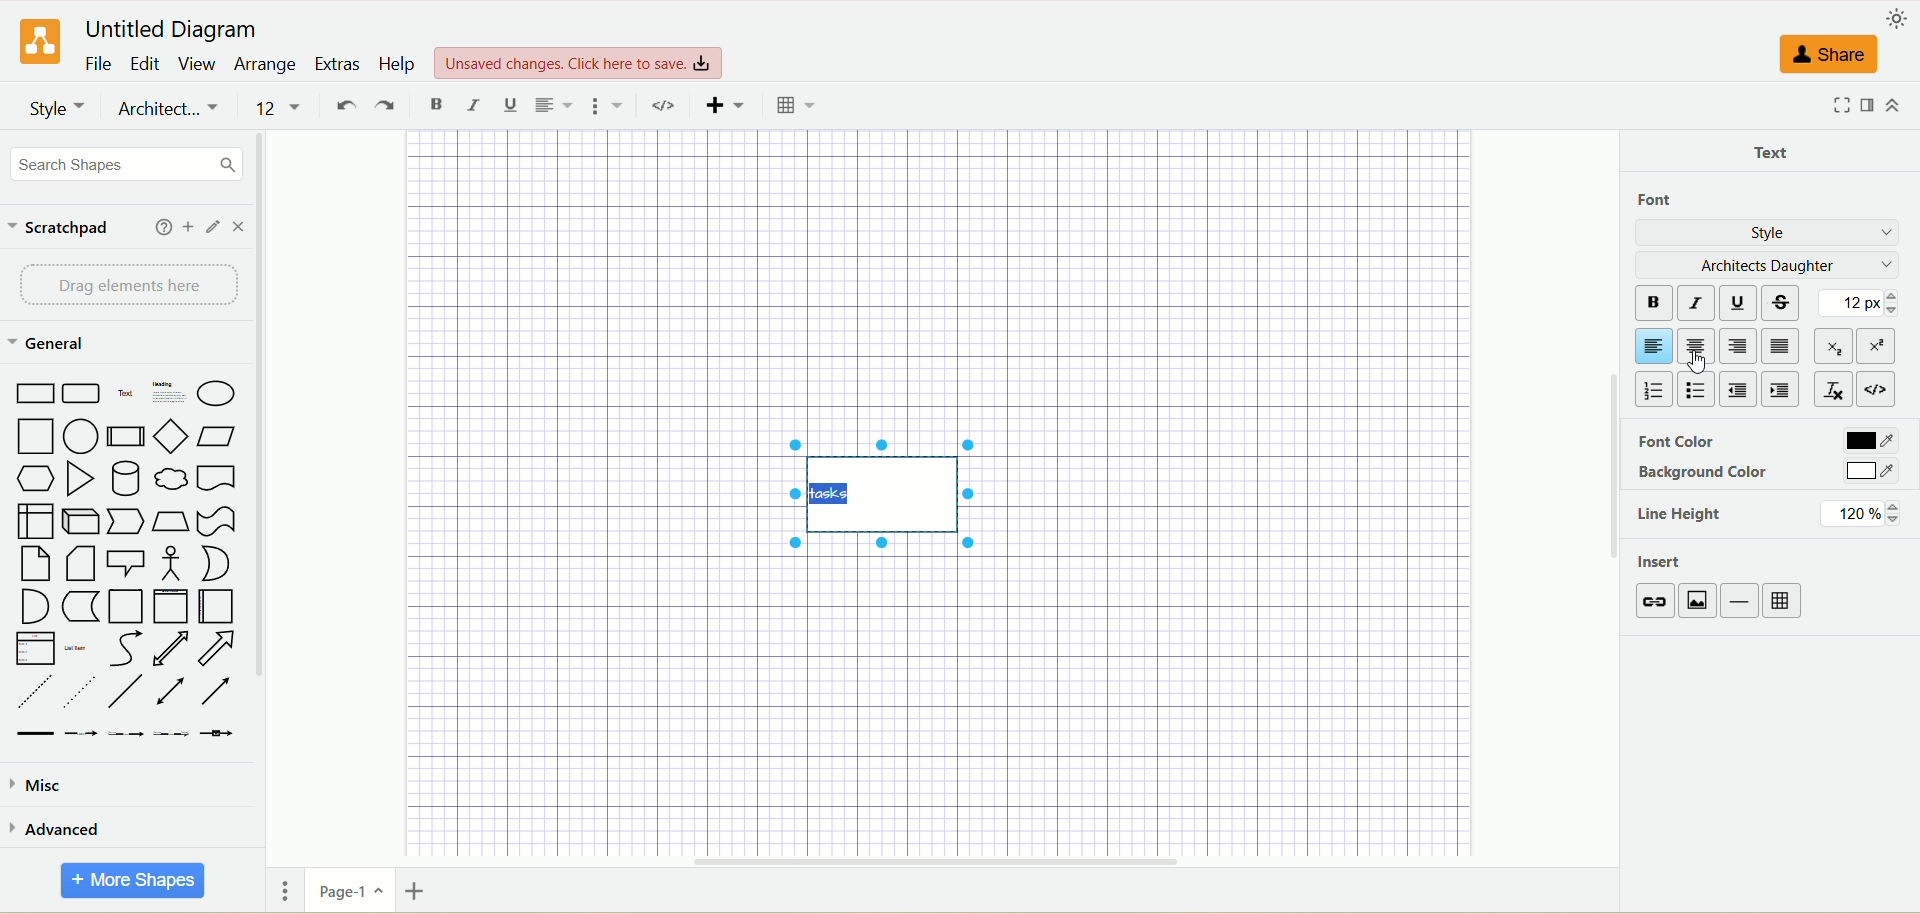  What do you see at coordinates (173, 522) in the screenshot?
I see `Trapezoid` at bounding box center [173, 522].